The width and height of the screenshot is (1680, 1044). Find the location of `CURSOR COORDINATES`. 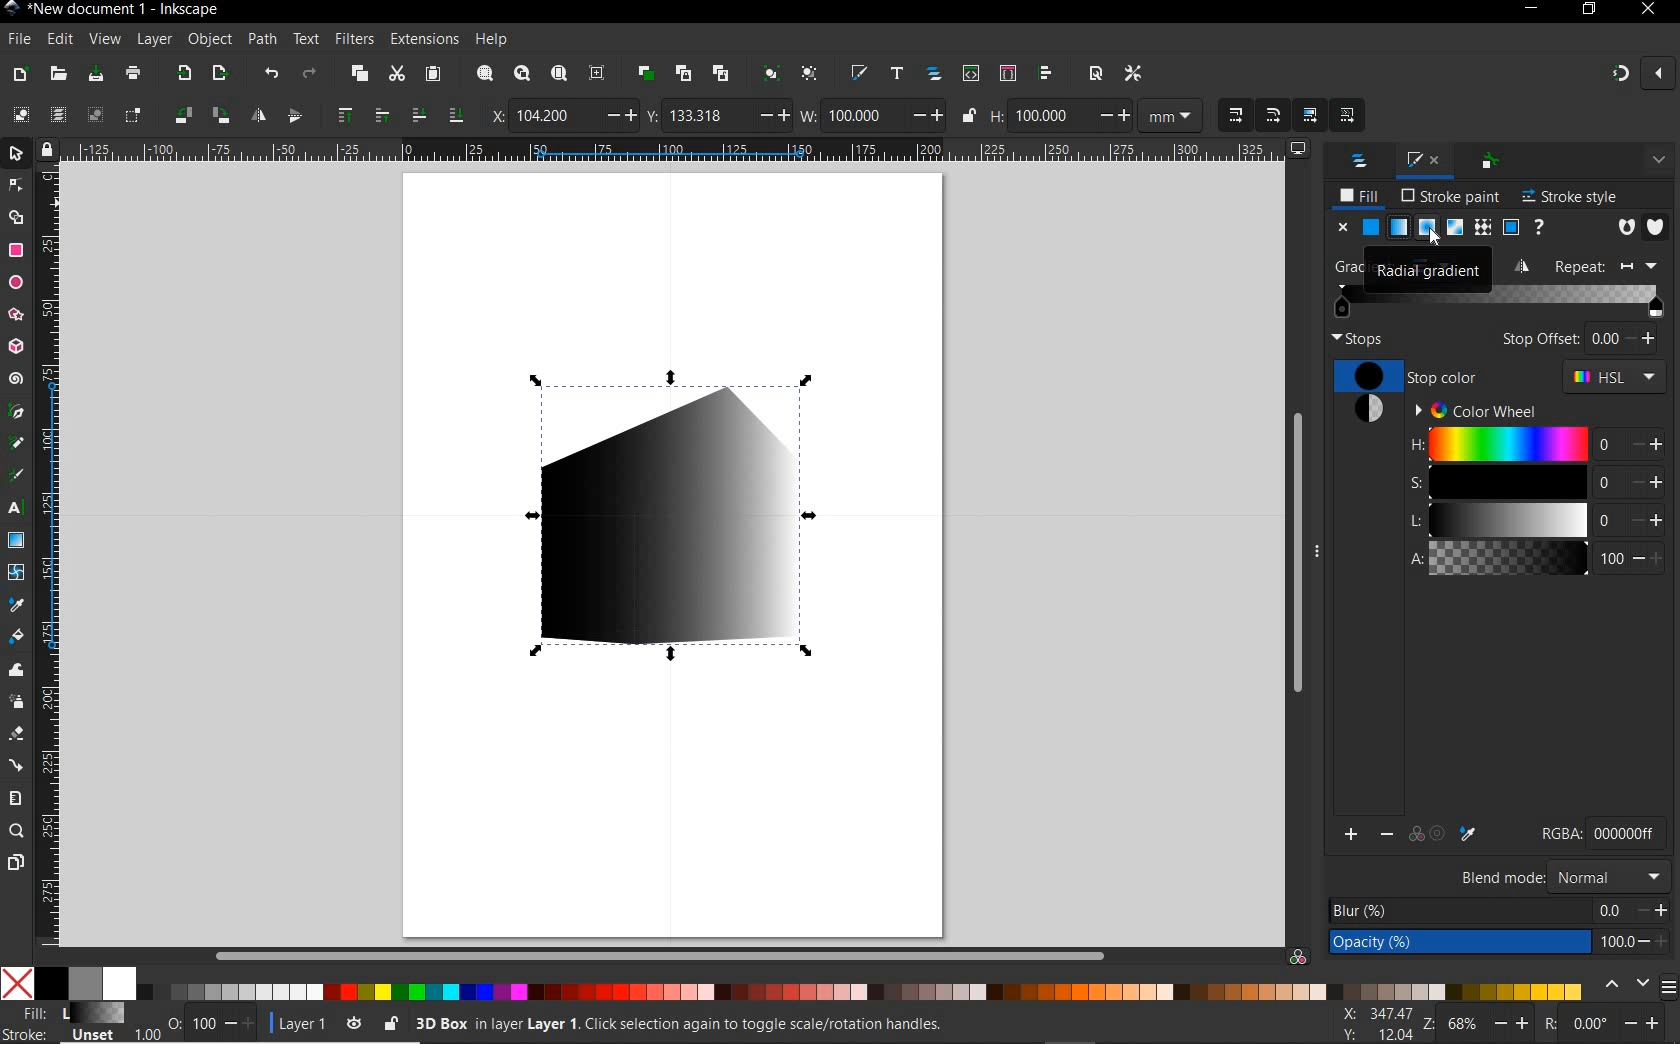

CURSOR COORDINATES is located at coordinates (1374, 1022).